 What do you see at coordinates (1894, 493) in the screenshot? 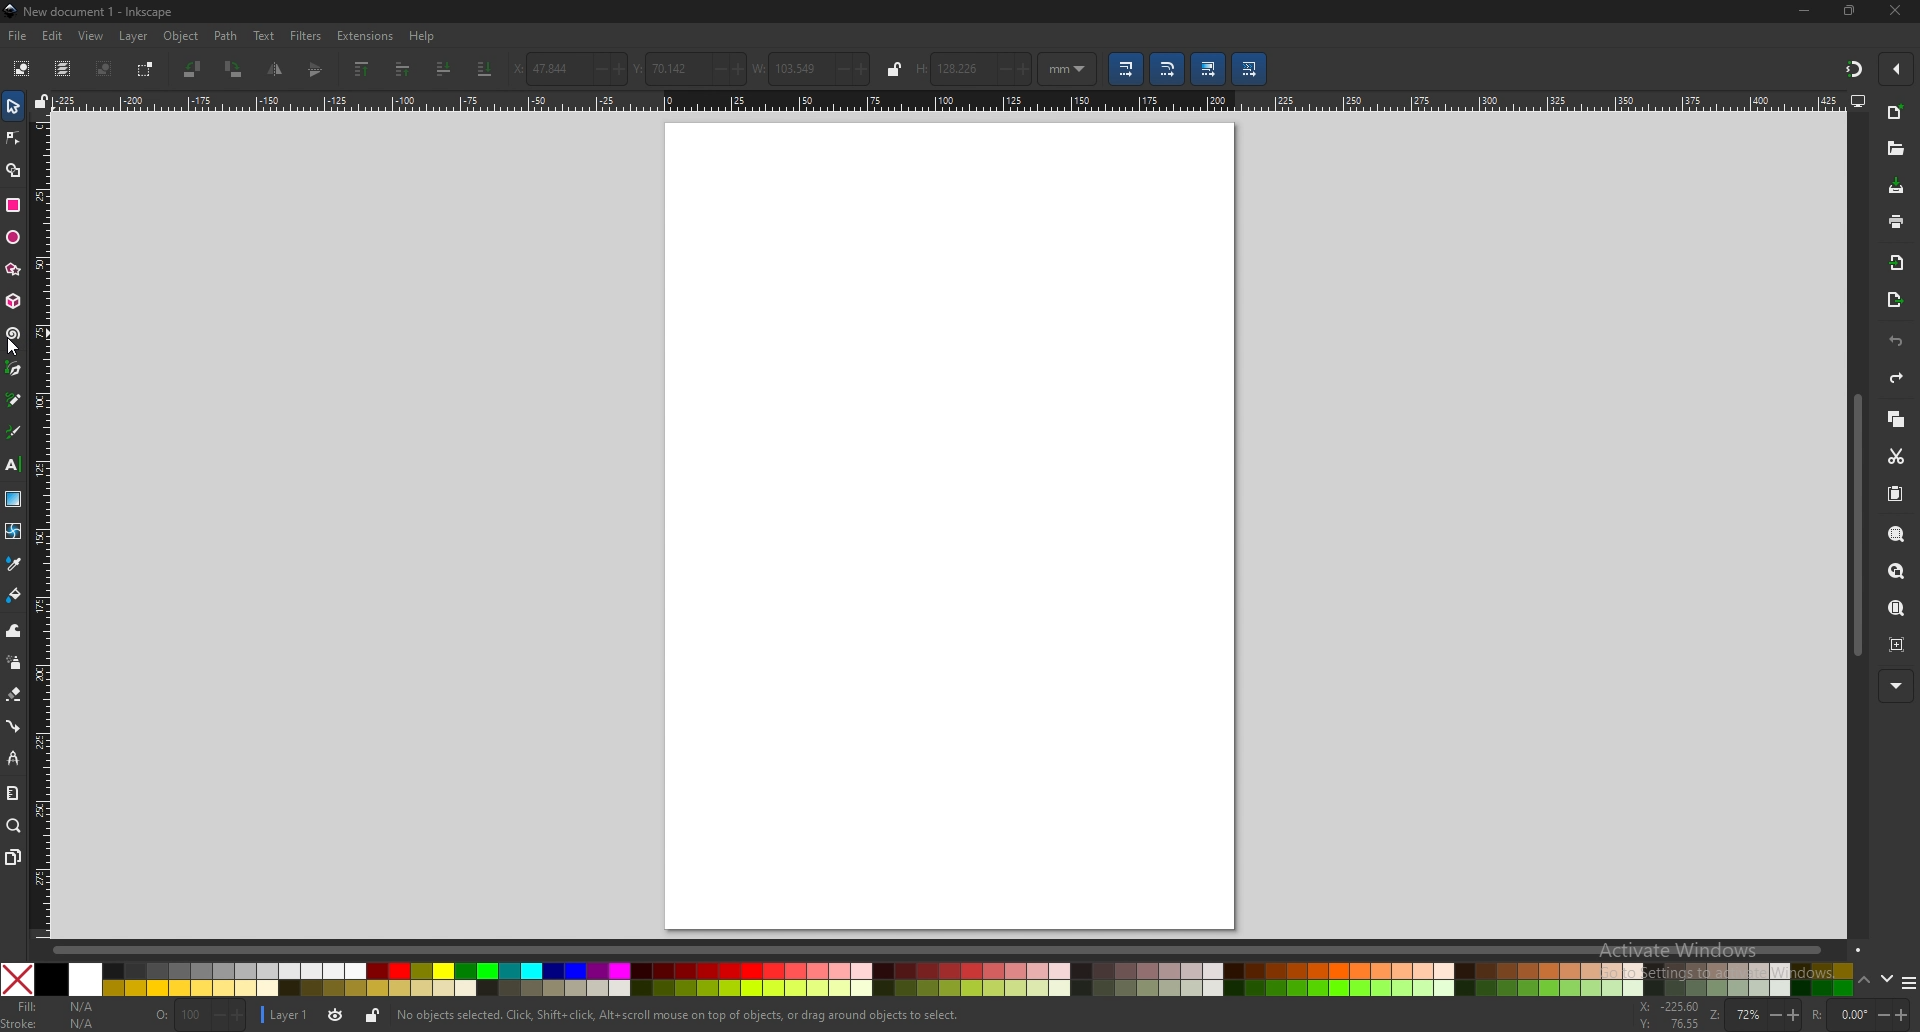
I see `paste` at bounding box center [1894, 493].